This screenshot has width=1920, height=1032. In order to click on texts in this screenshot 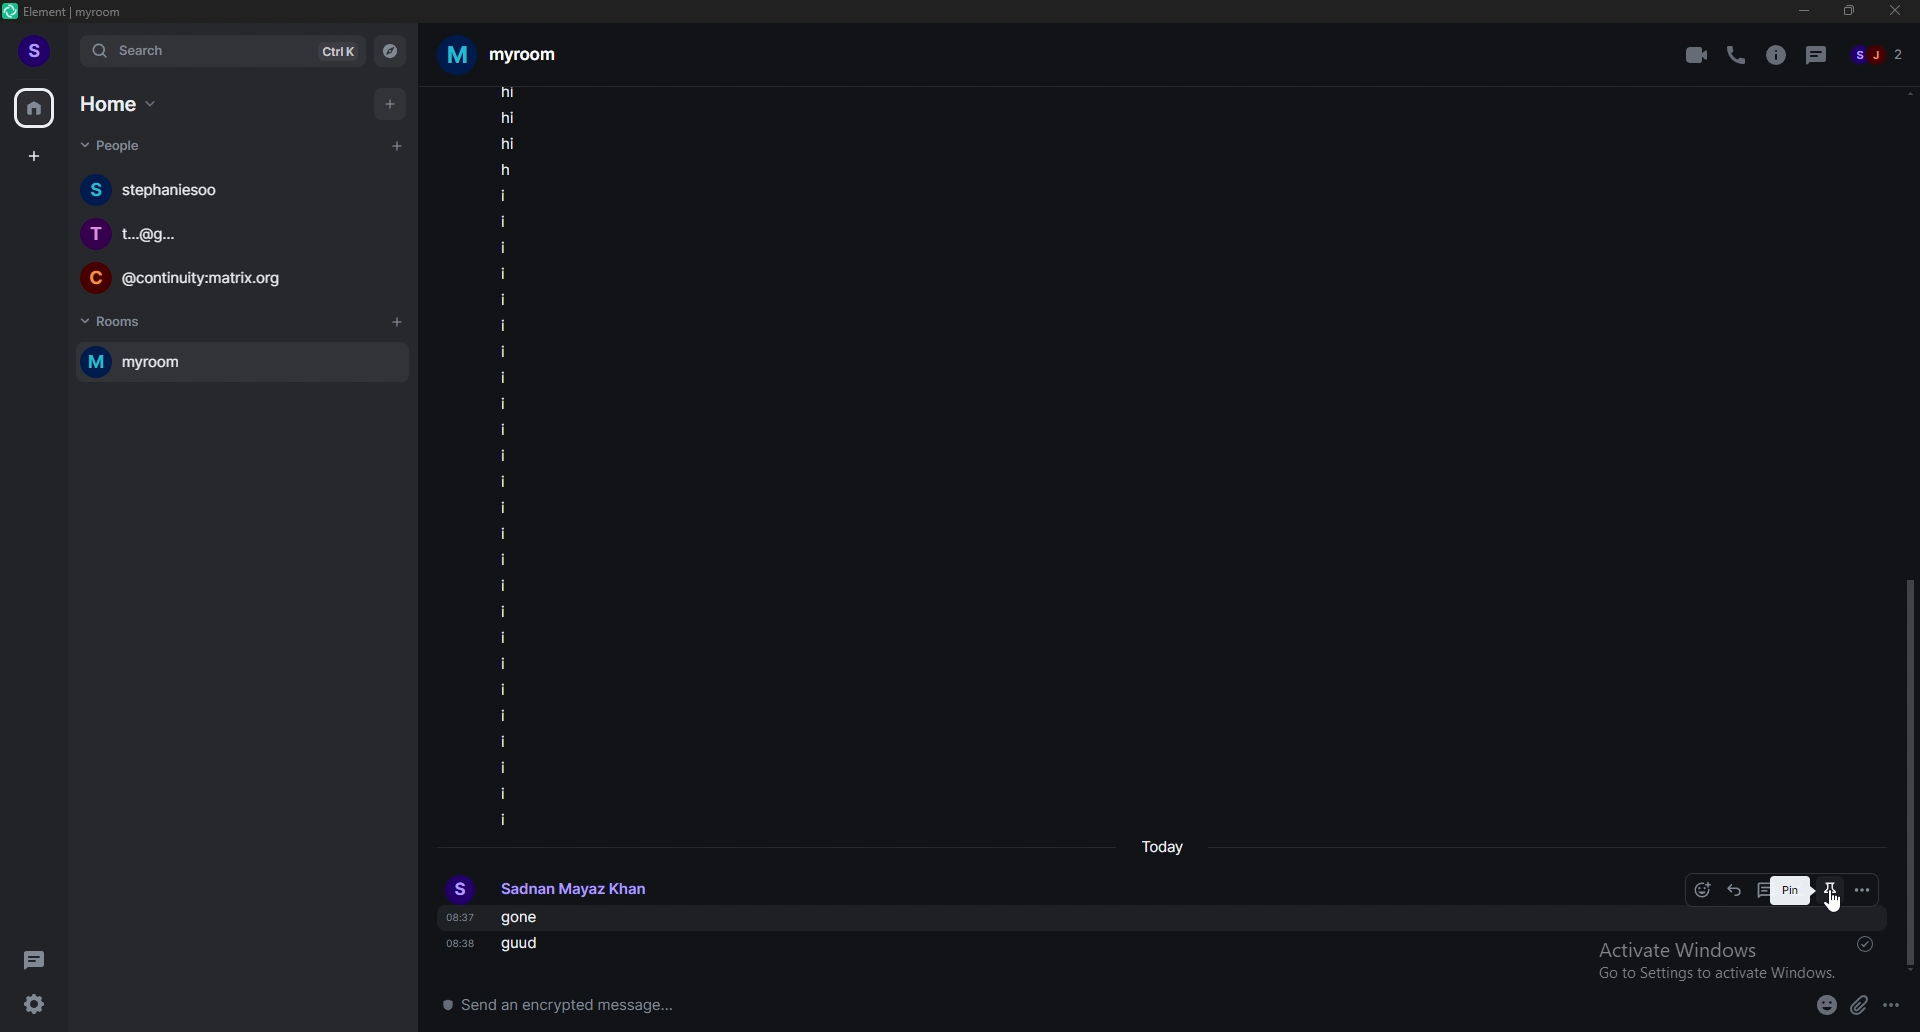, I will do `click(528, 931)`.